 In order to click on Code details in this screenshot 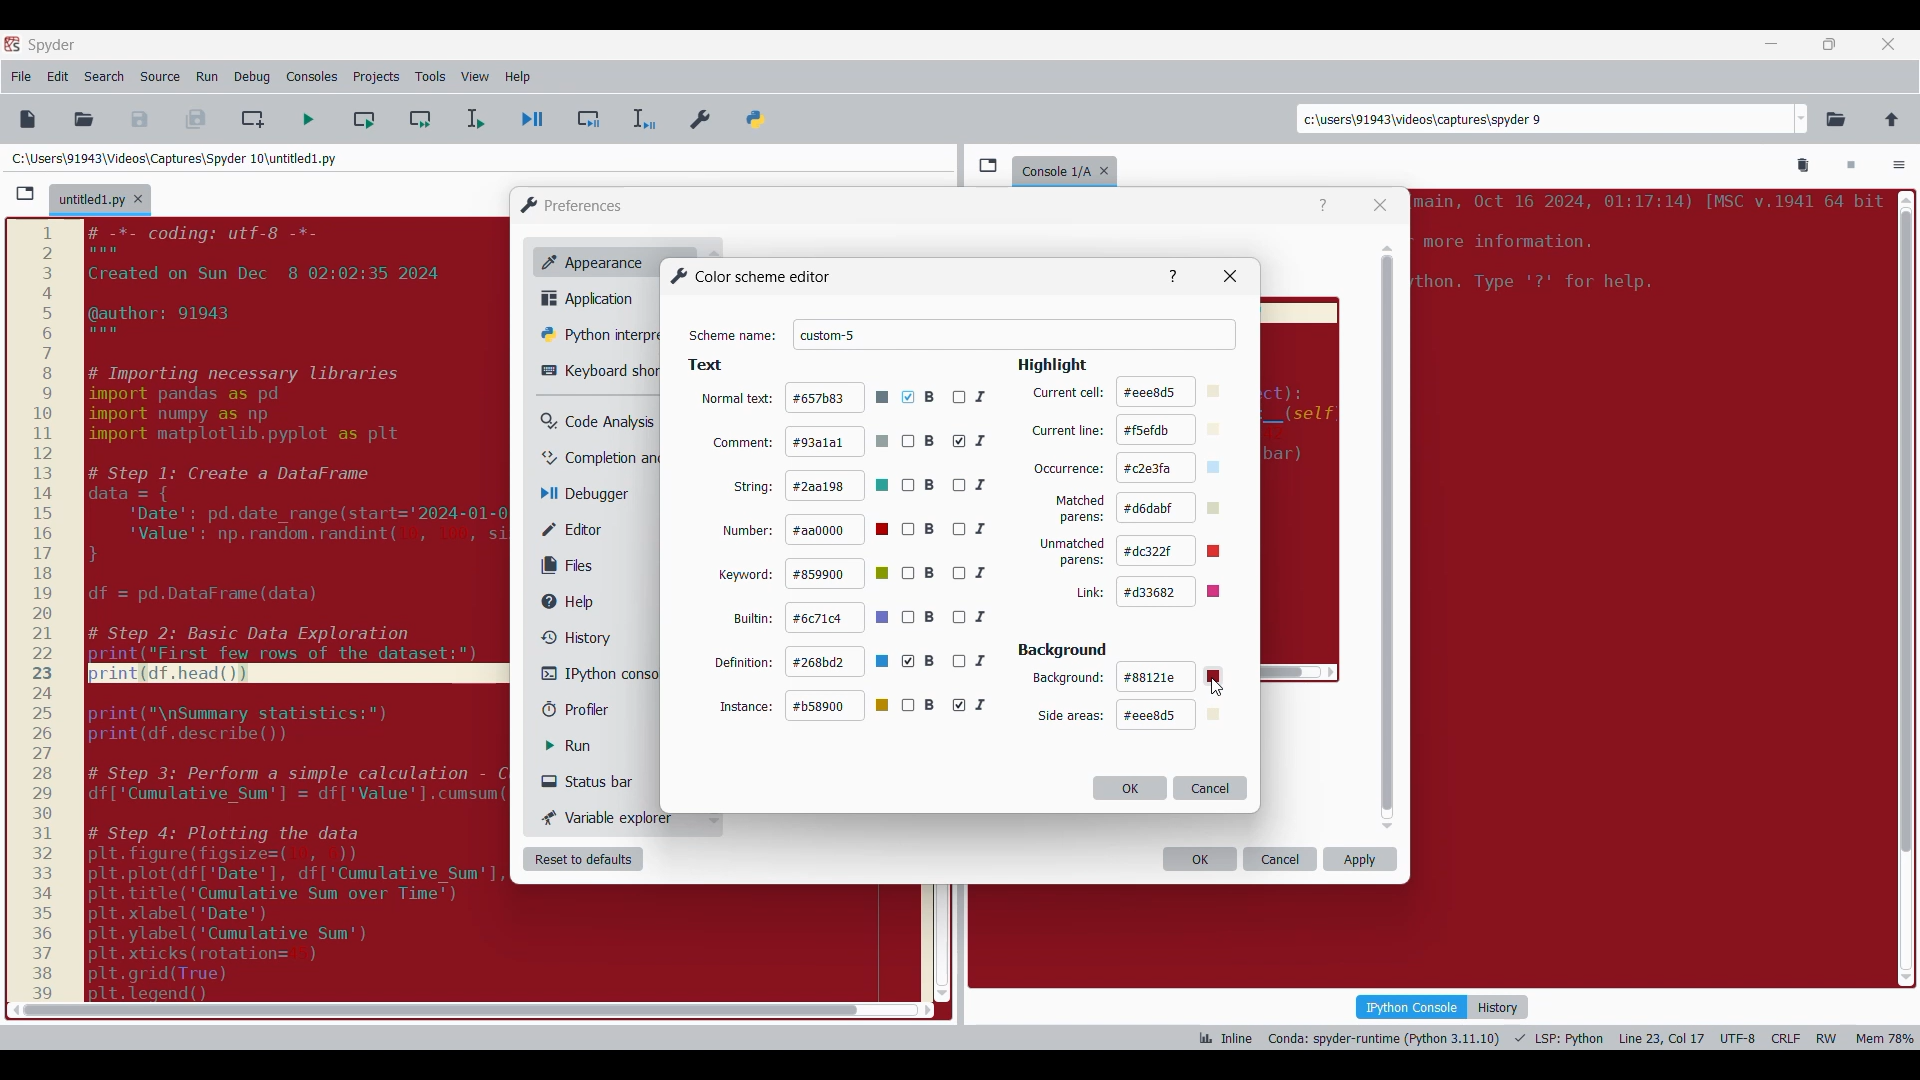, I will do `click(1554, 1038)`.